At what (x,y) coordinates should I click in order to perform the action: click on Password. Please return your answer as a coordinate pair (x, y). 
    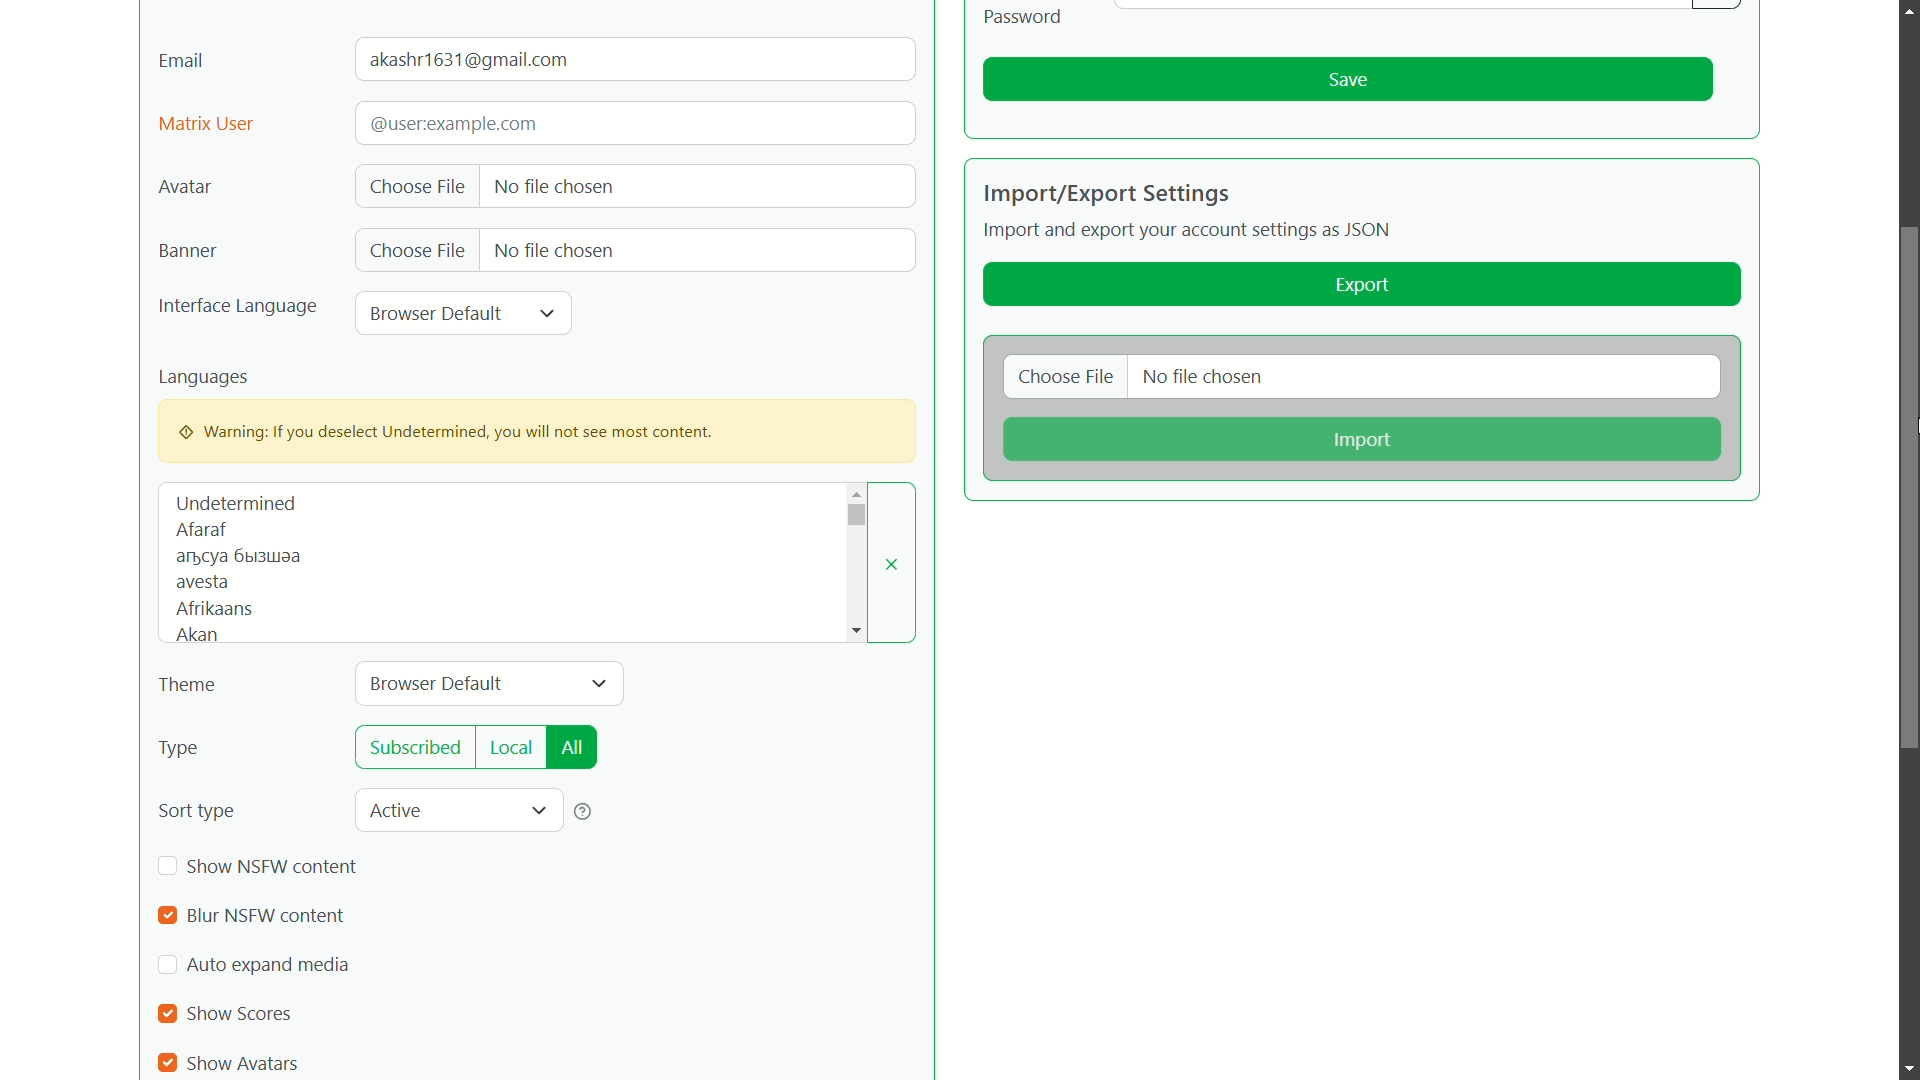
    Looking at the image, I should click on (1025, 16).